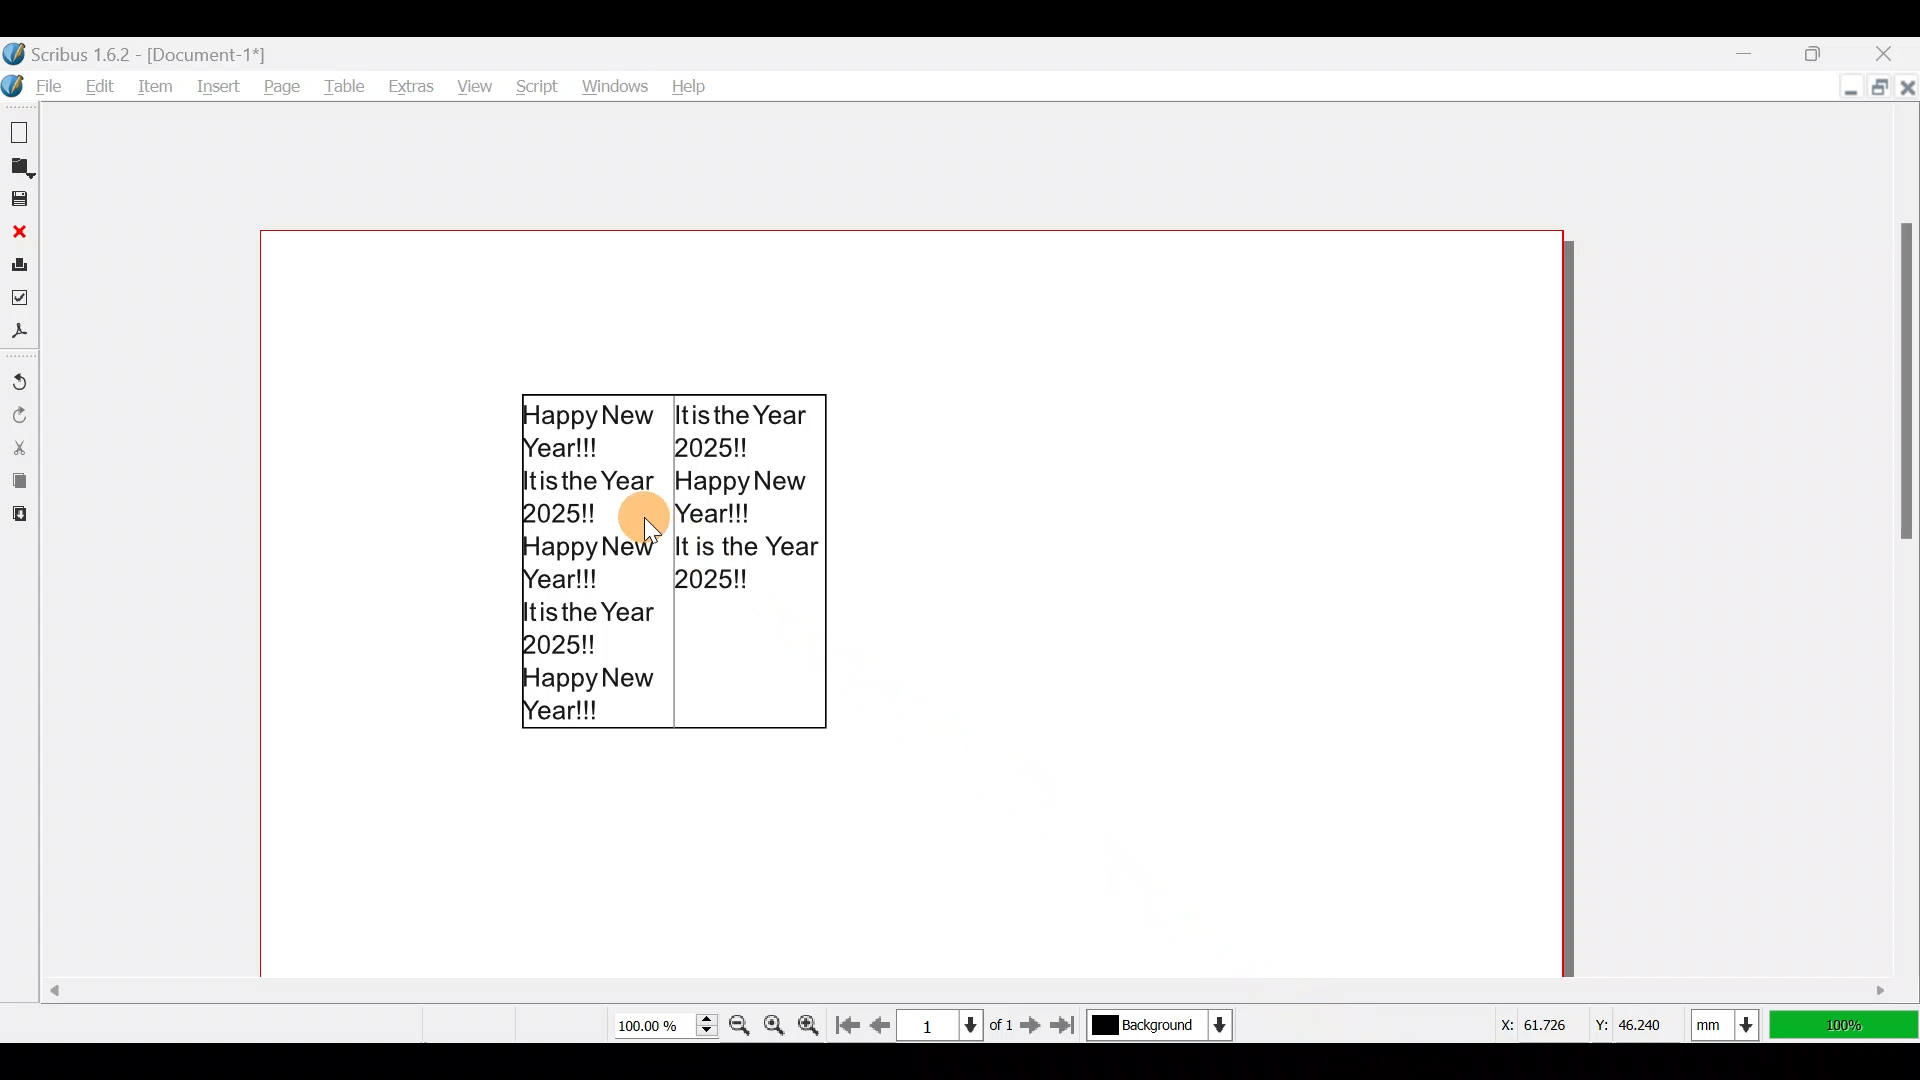 The width and height of the screenshot is (1920, 1080). Describe the element at coordinates (1751, 53) in the screenshot. I see `Minimize` at that location.